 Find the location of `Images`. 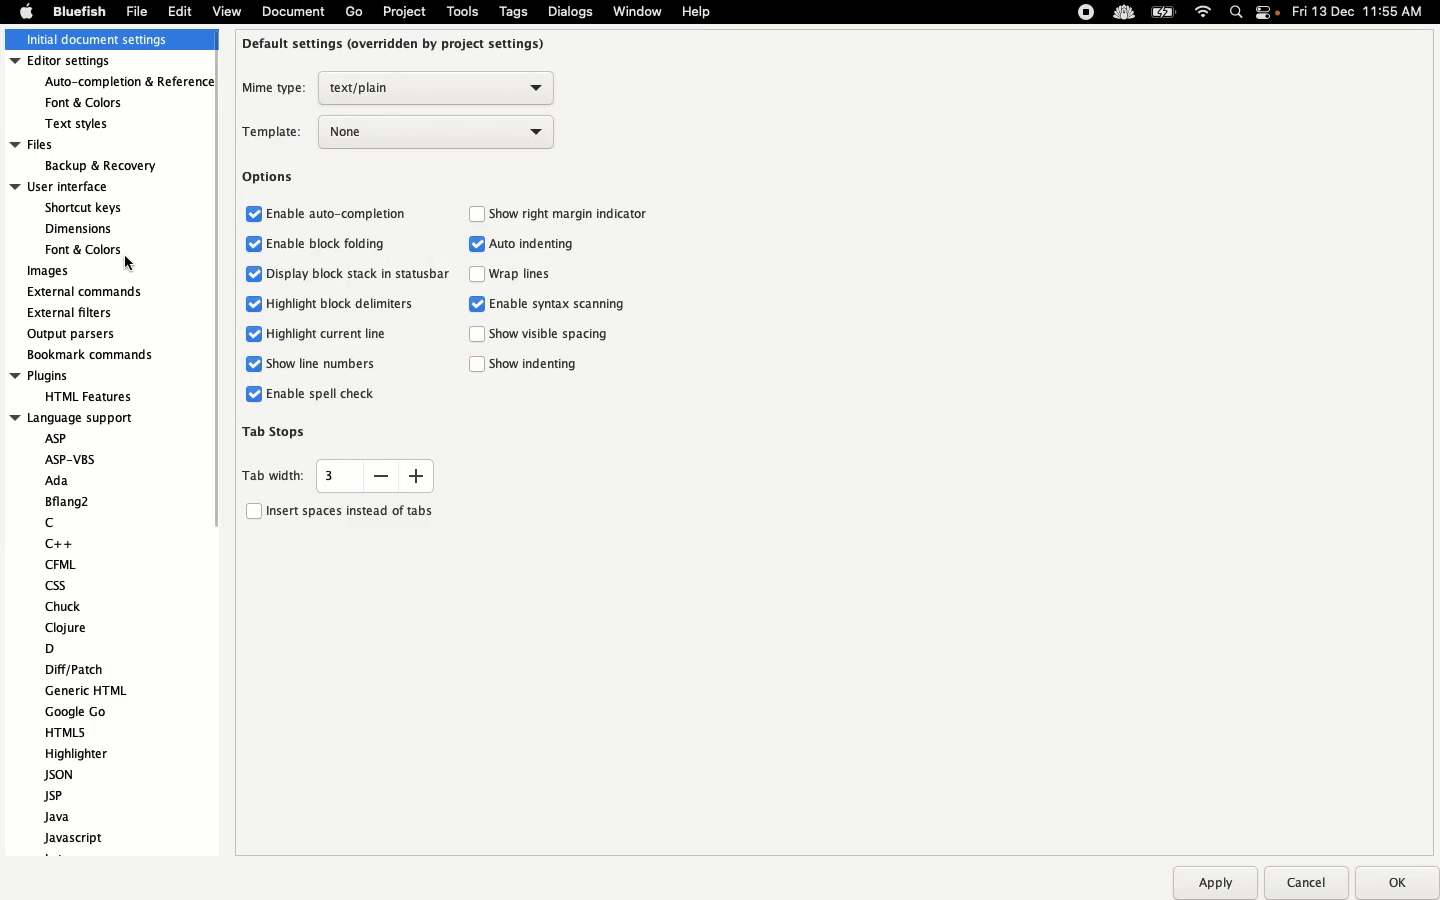

Images is located at coordinates (50, 272).